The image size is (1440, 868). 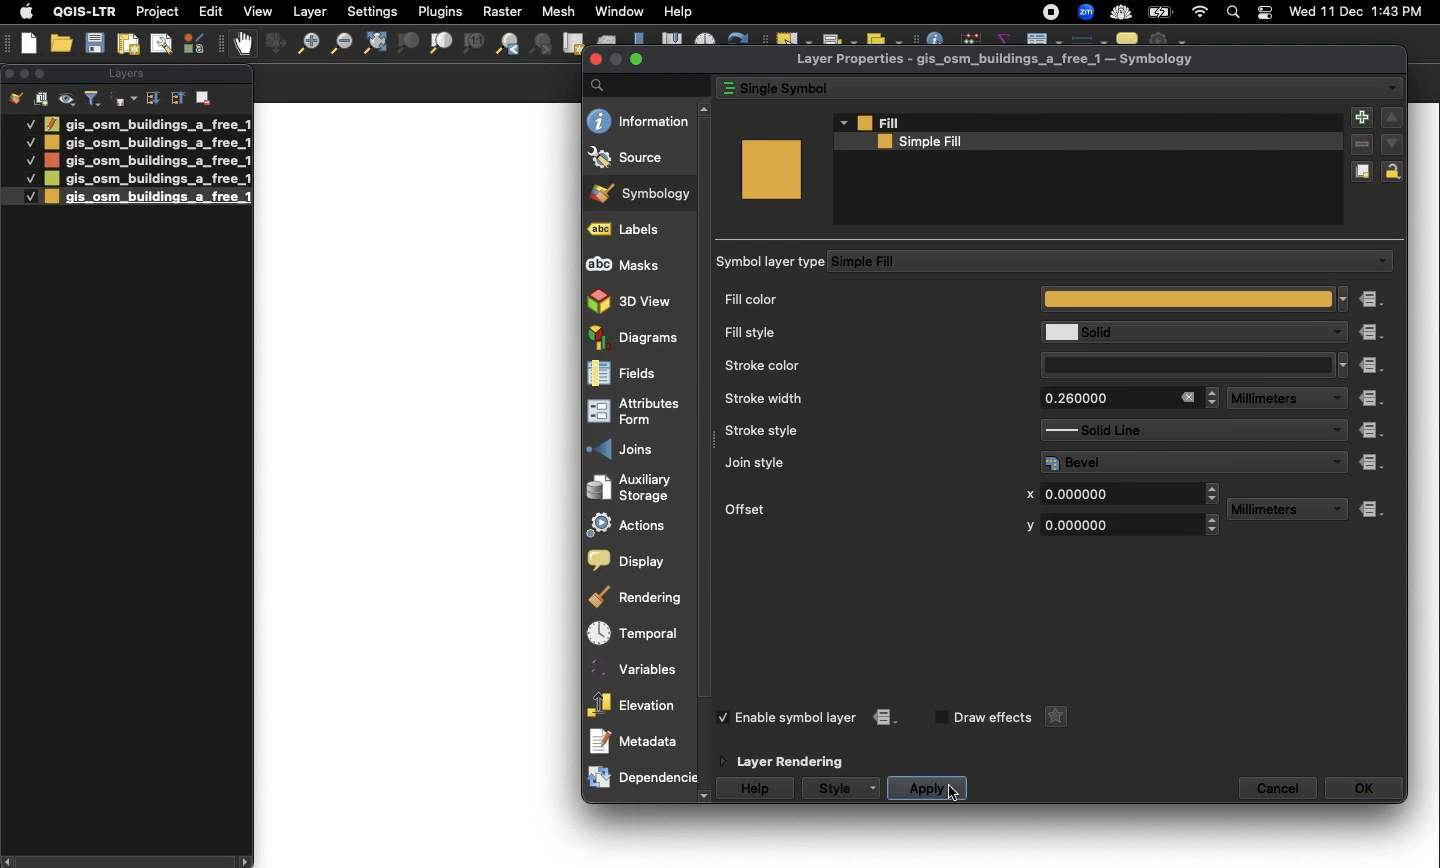 What do you see at coordinates (1339, 461) in the screenshot?
I see `Drop down` at bounding box center [1339, 461].